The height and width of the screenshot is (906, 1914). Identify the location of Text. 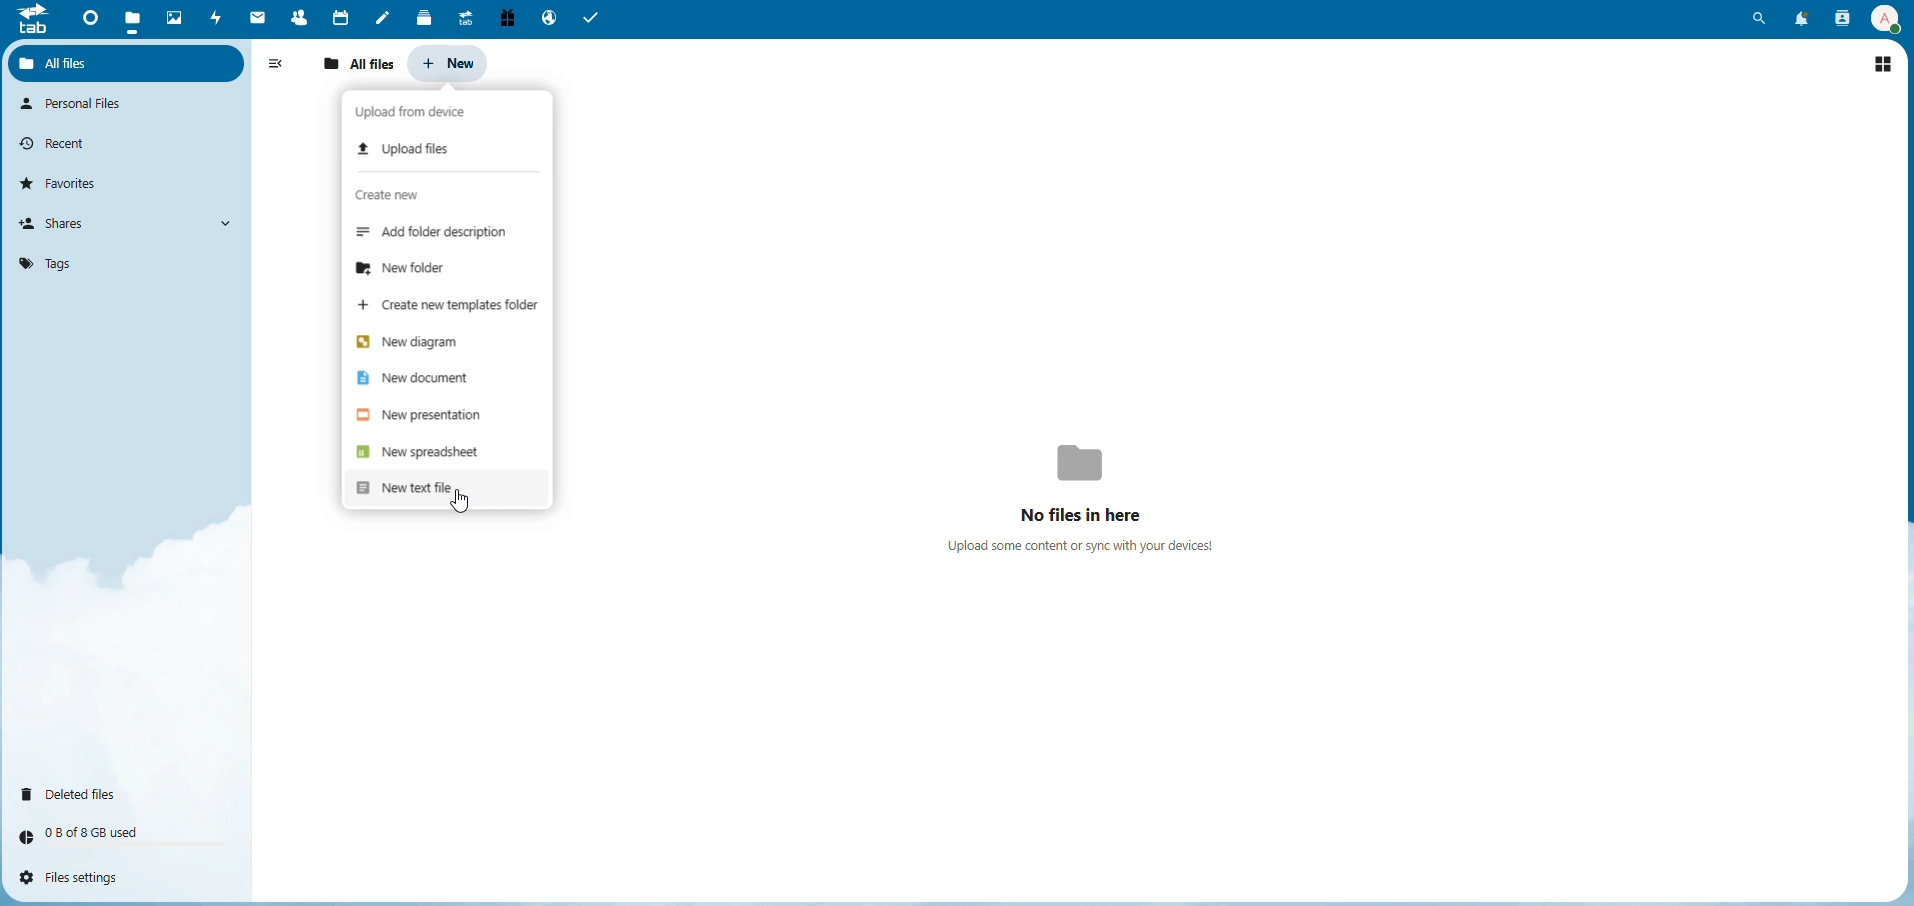
(1092, 491).